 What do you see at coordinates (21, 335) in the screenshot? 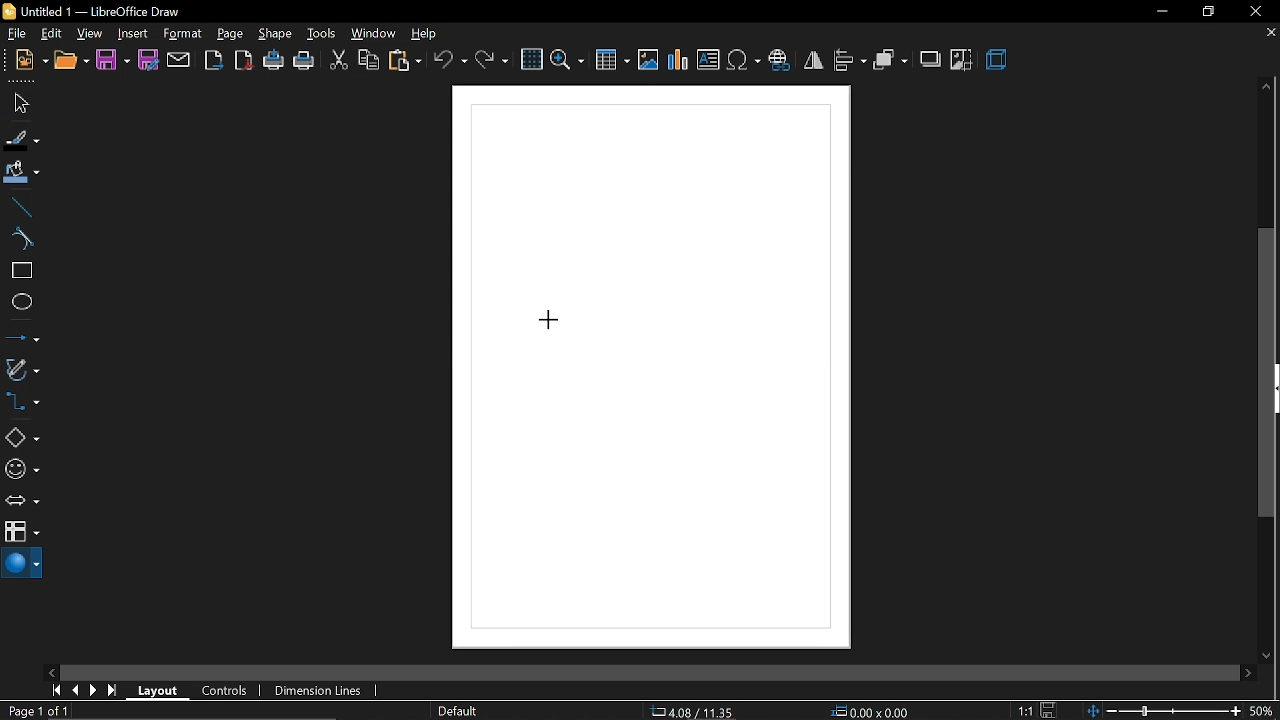
I see `lines and arrows` at bounding box center [21, 335].